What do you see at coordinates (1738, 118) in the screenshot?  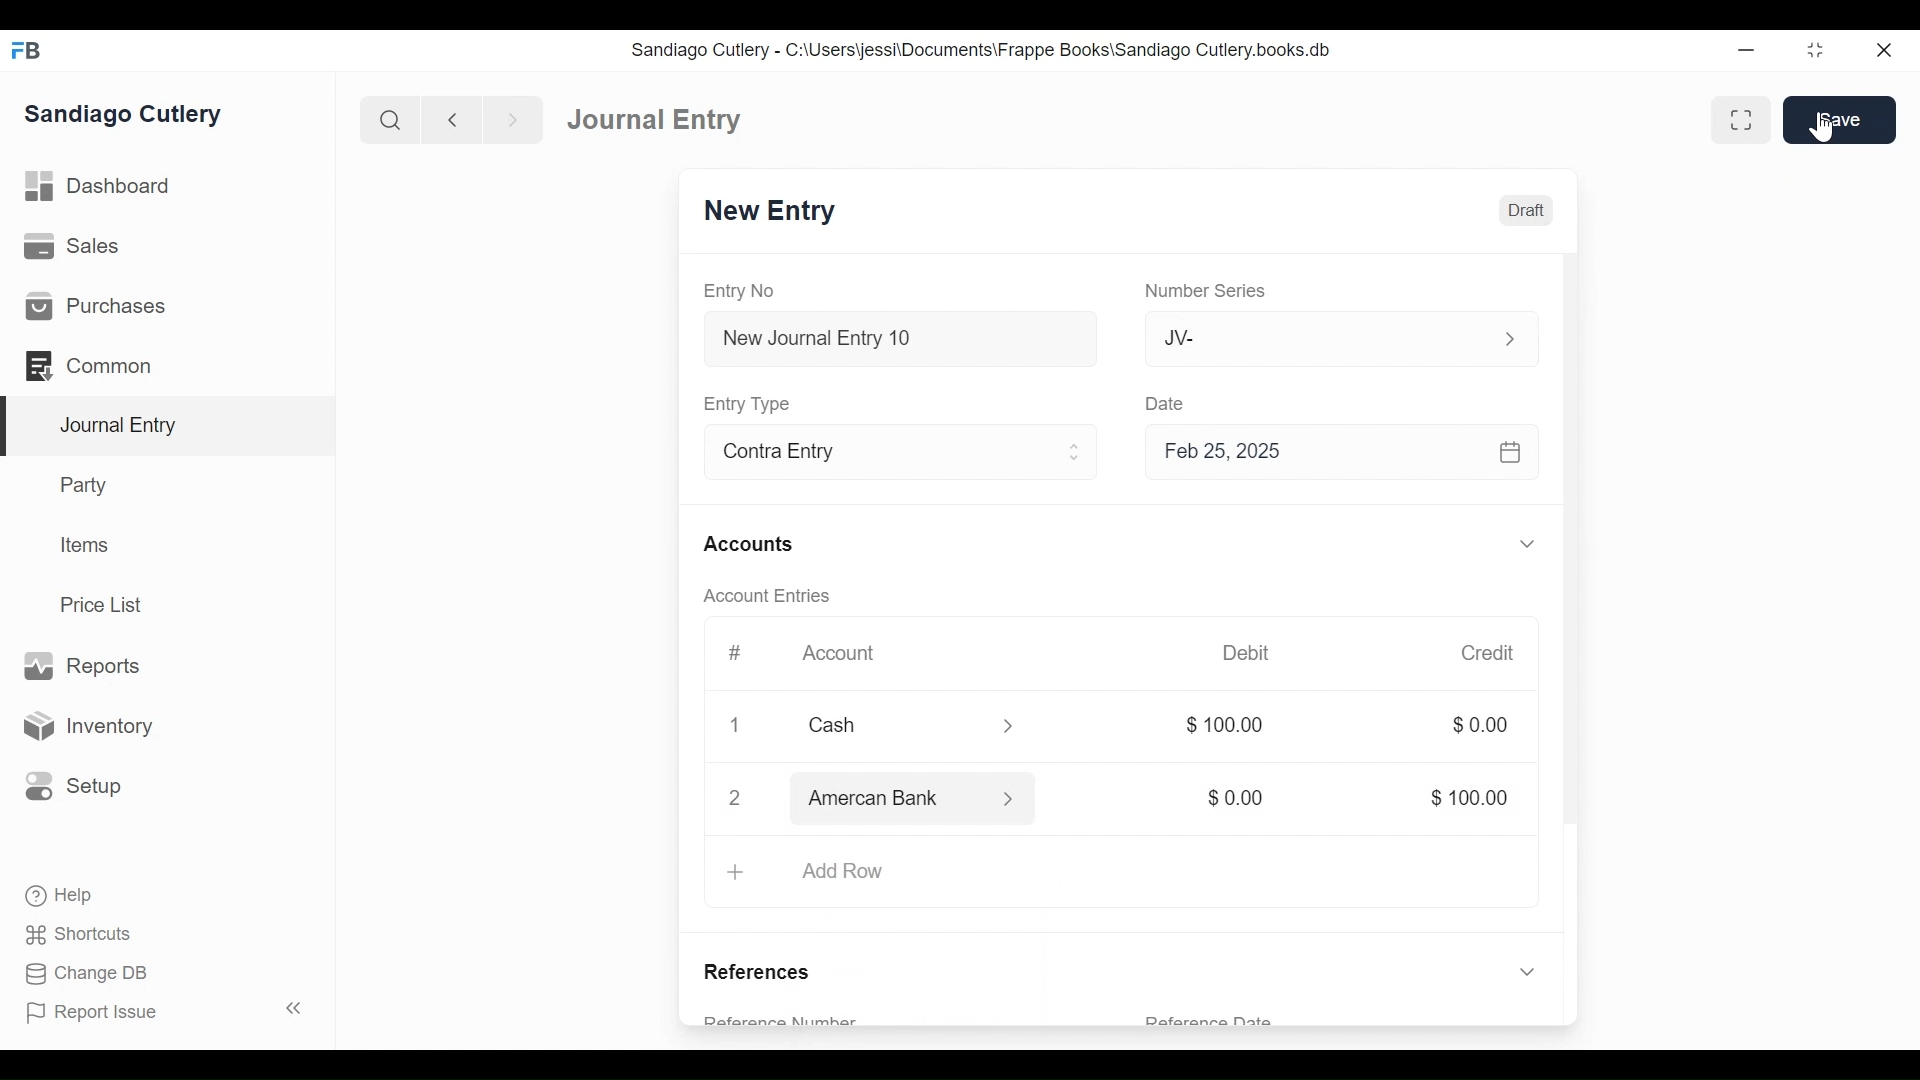 I see `Toggle between form and full width` at bounding box center [1738, 118].